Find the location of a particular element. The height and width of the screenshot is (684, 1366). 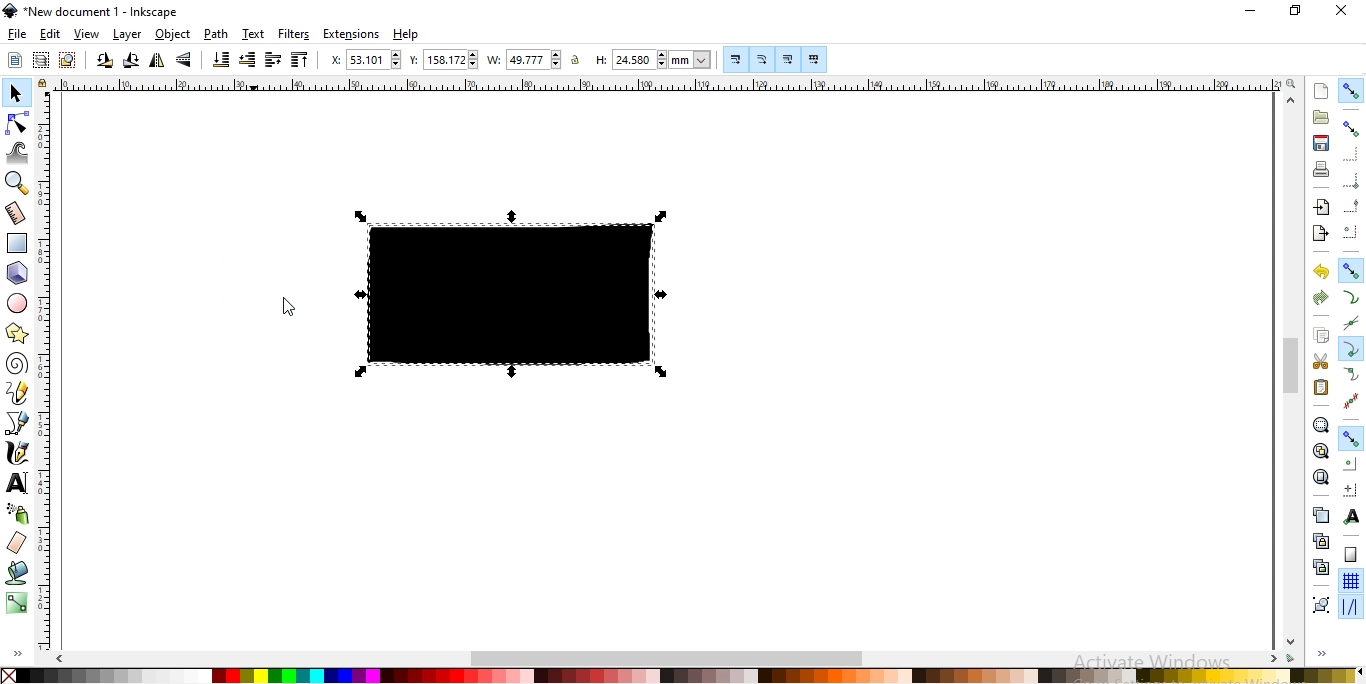

copy is located at coordinates (1322, 336).